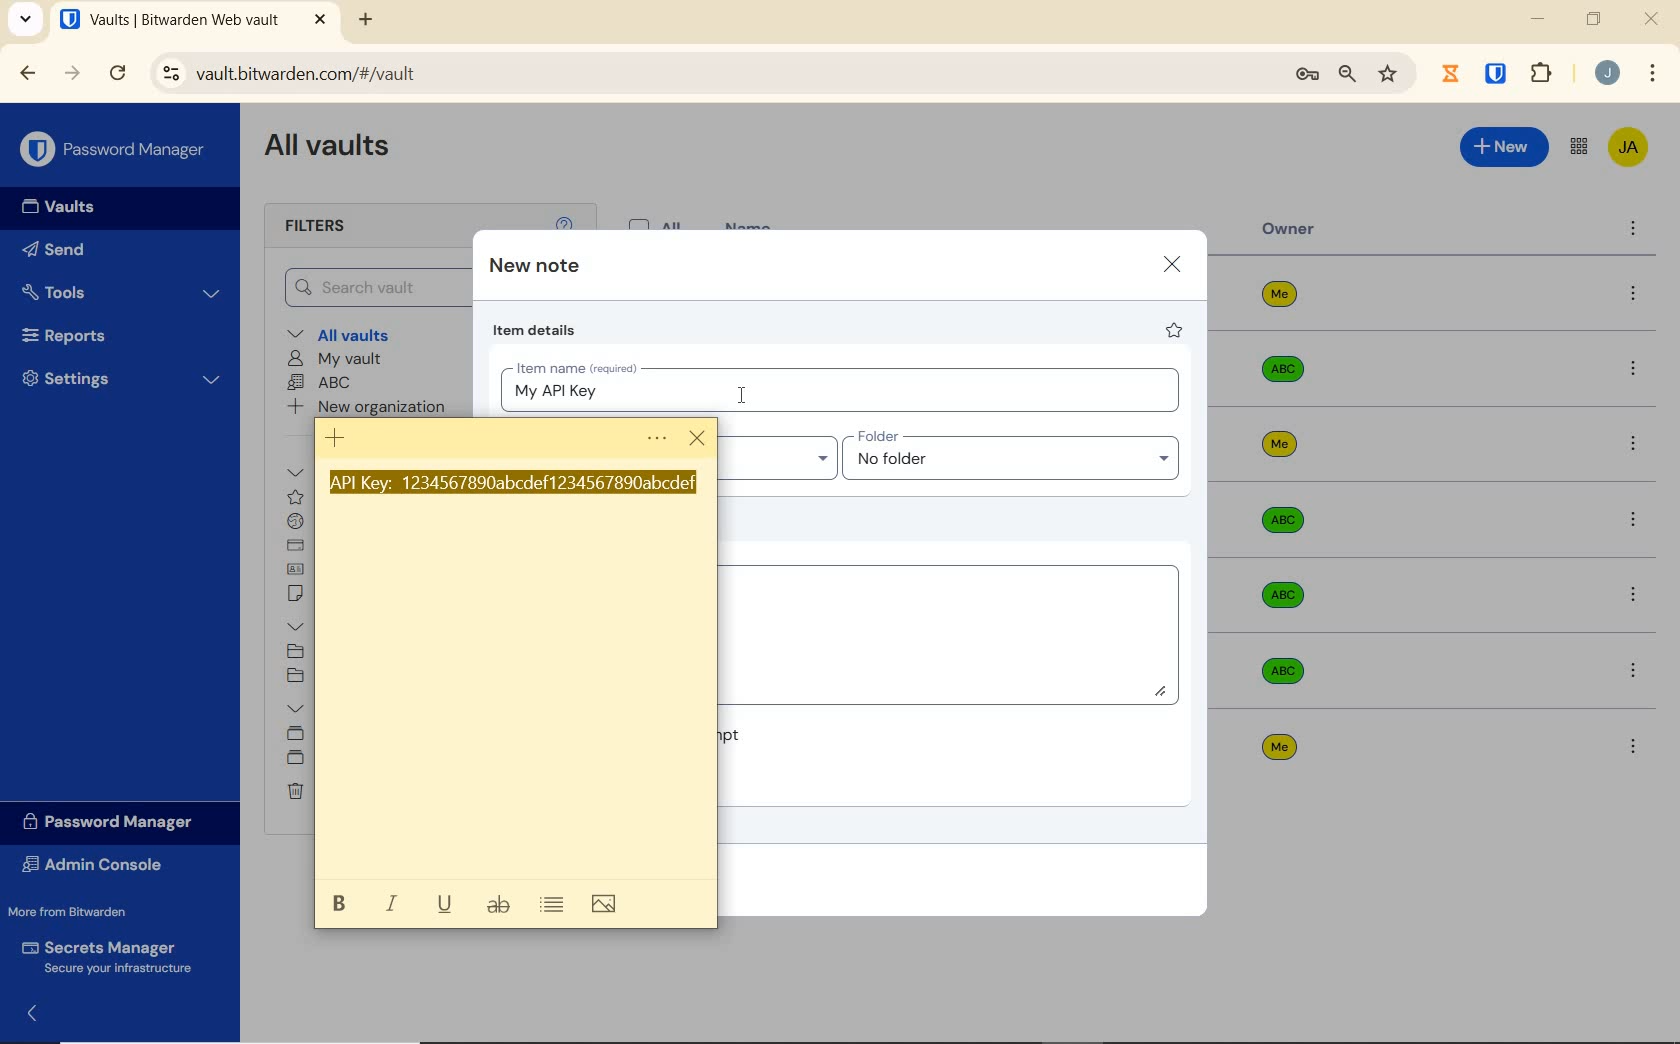 This screenshot has width=1680, height=1044. I want to click on more options, so click(1633, 231).